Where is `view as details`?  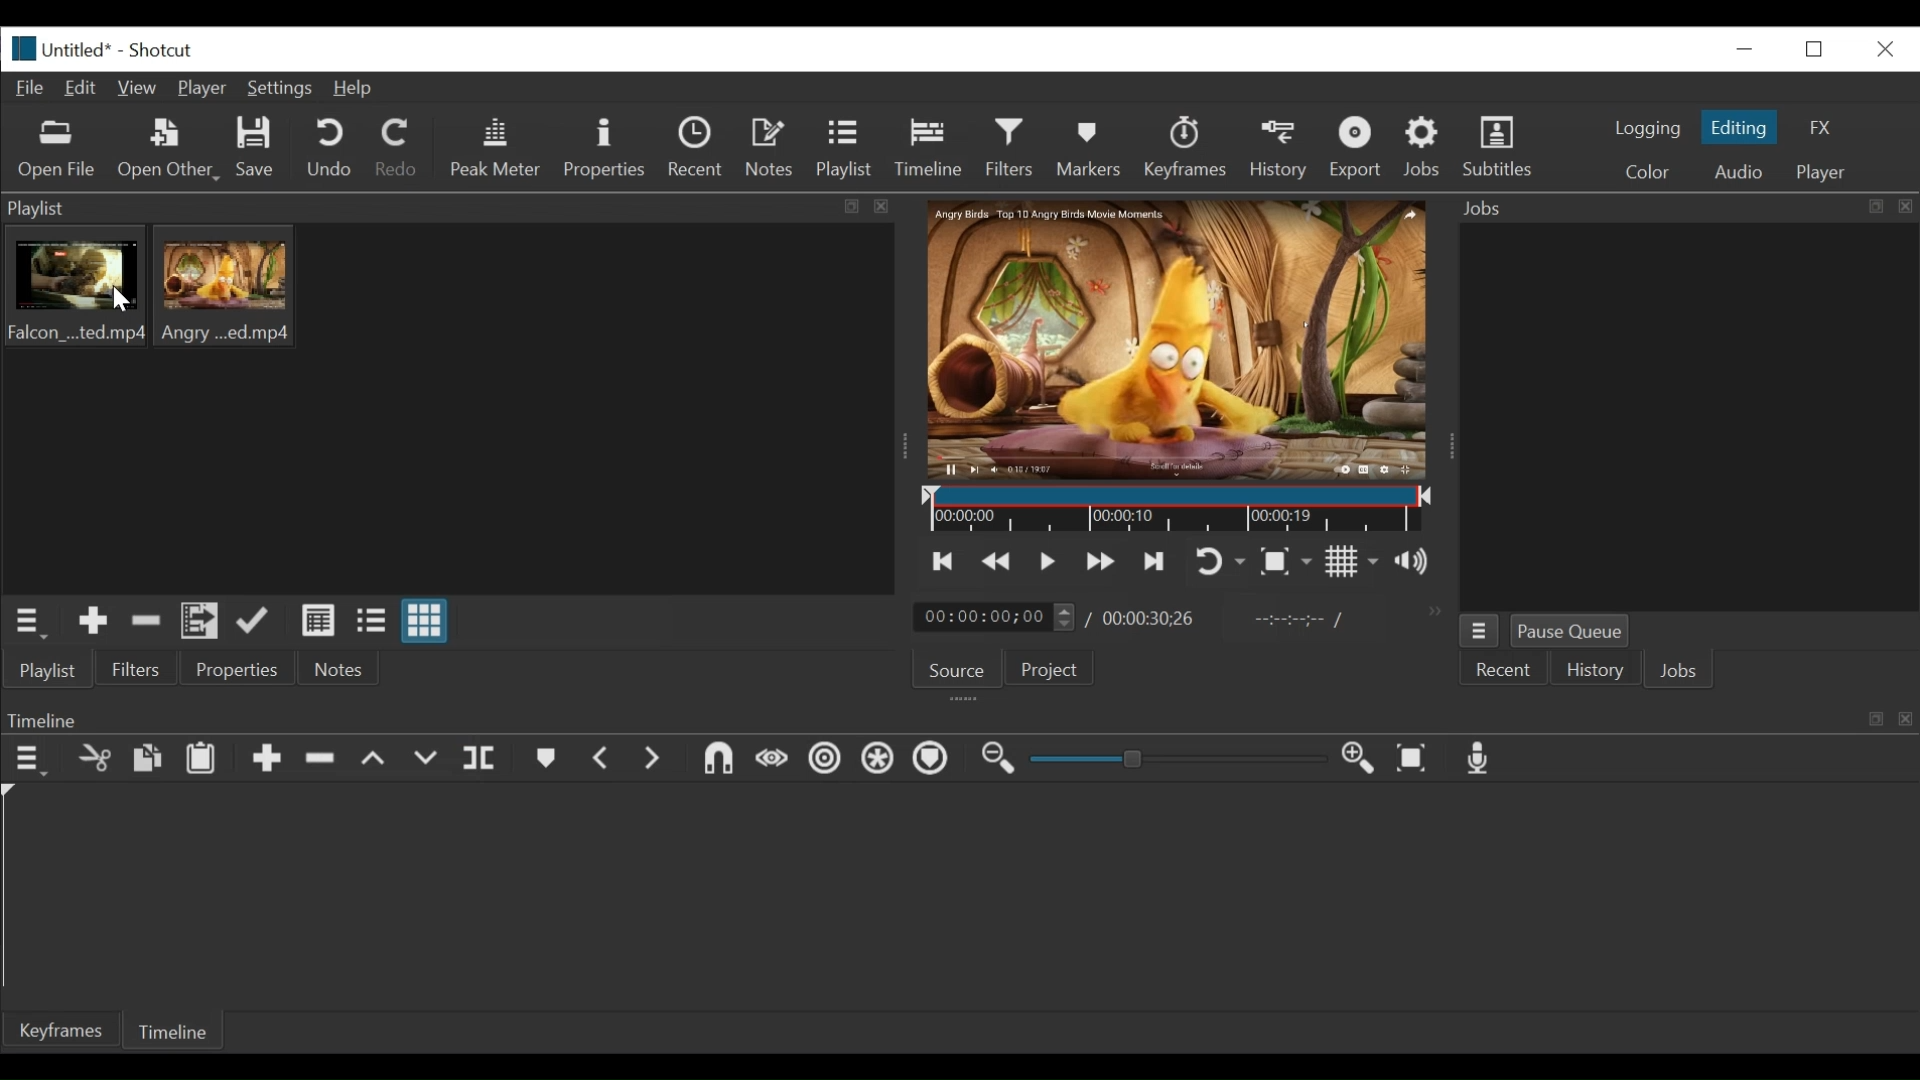 view as details is located at coordinates (319, 620).